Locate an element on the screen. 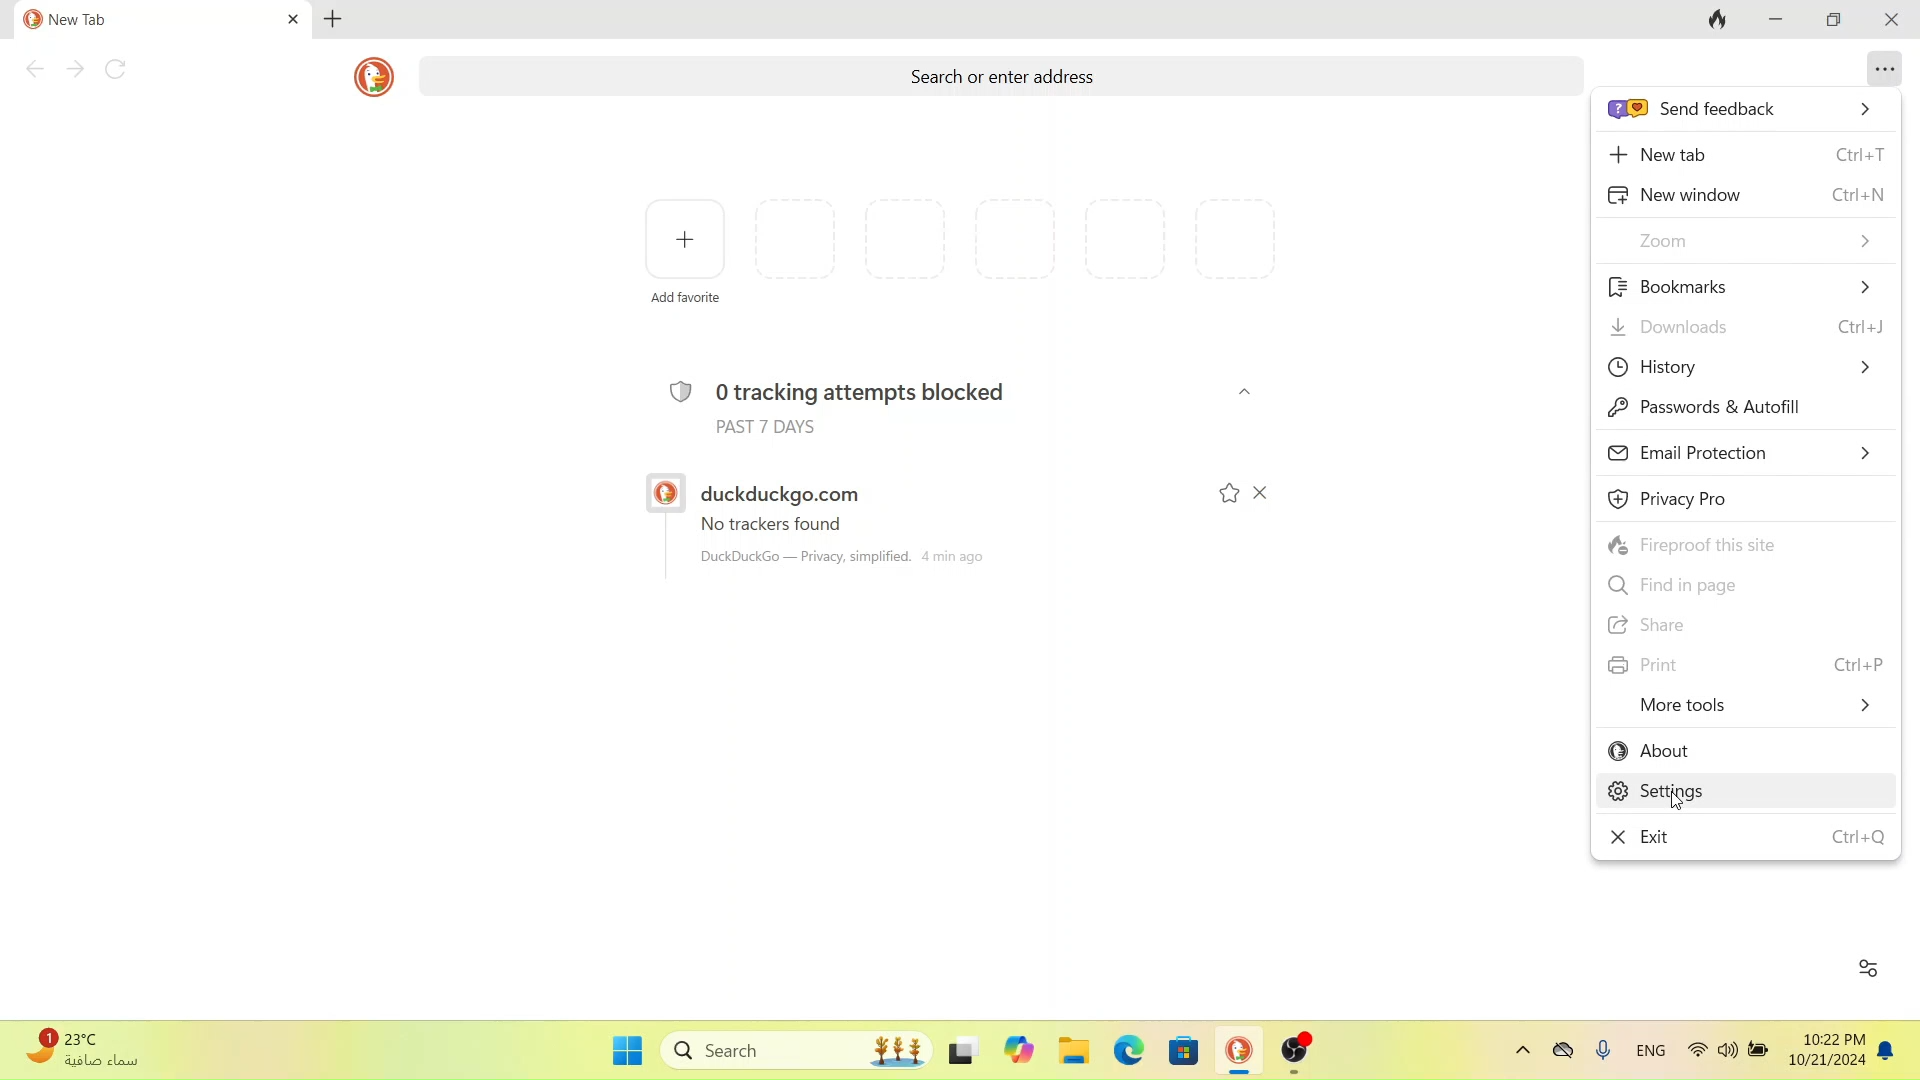 This screenshot has height=1080, width=1920. close is located at coordinates (1248, 391).